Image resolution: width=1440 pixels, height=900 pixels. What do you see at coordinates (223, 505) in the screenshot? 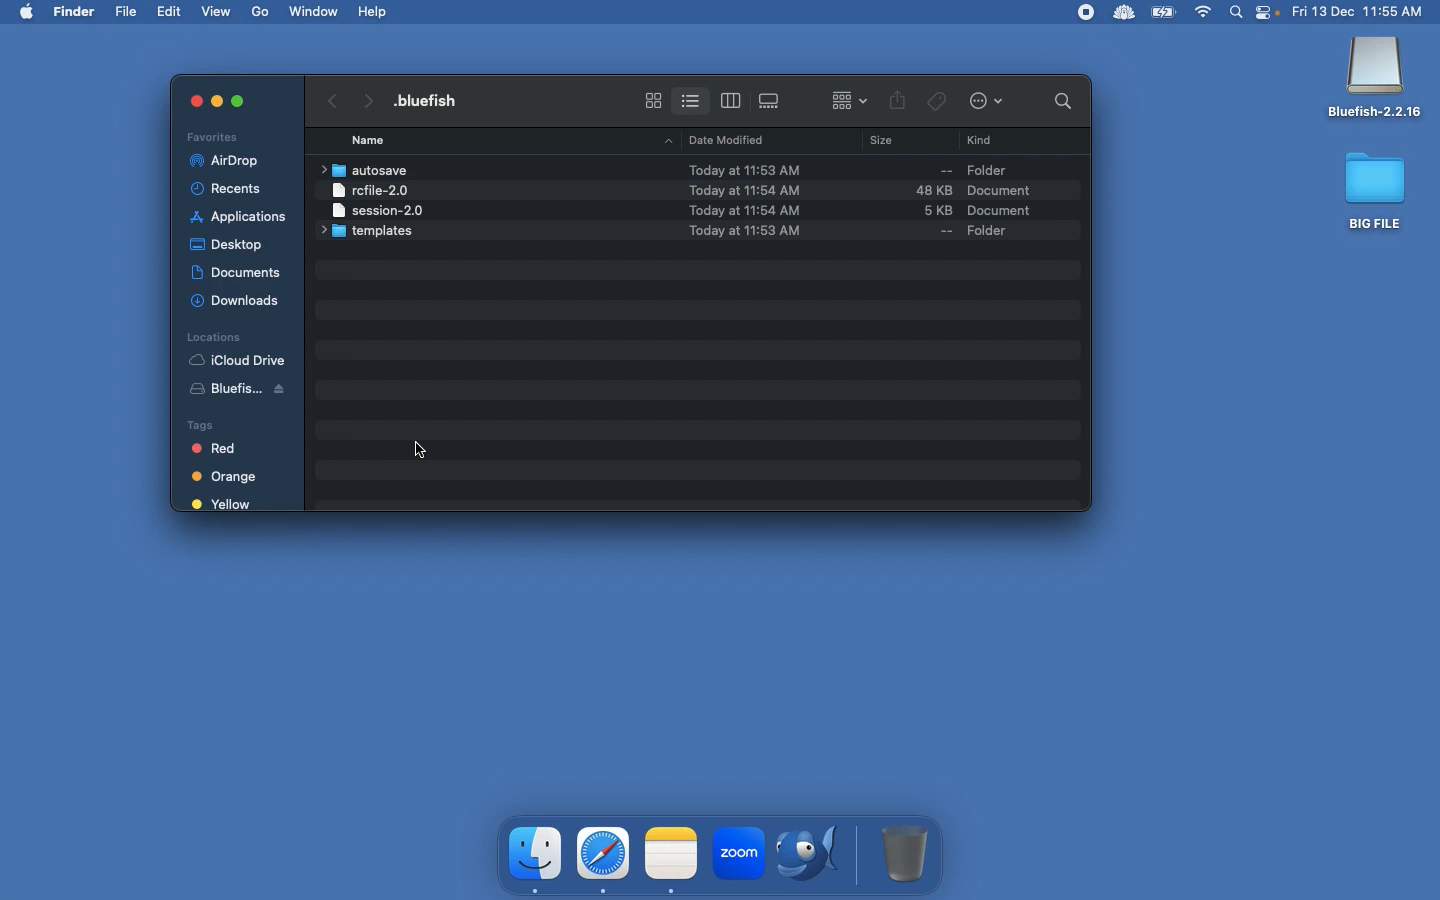
I see `yellow` at bounding box center [223, 505].